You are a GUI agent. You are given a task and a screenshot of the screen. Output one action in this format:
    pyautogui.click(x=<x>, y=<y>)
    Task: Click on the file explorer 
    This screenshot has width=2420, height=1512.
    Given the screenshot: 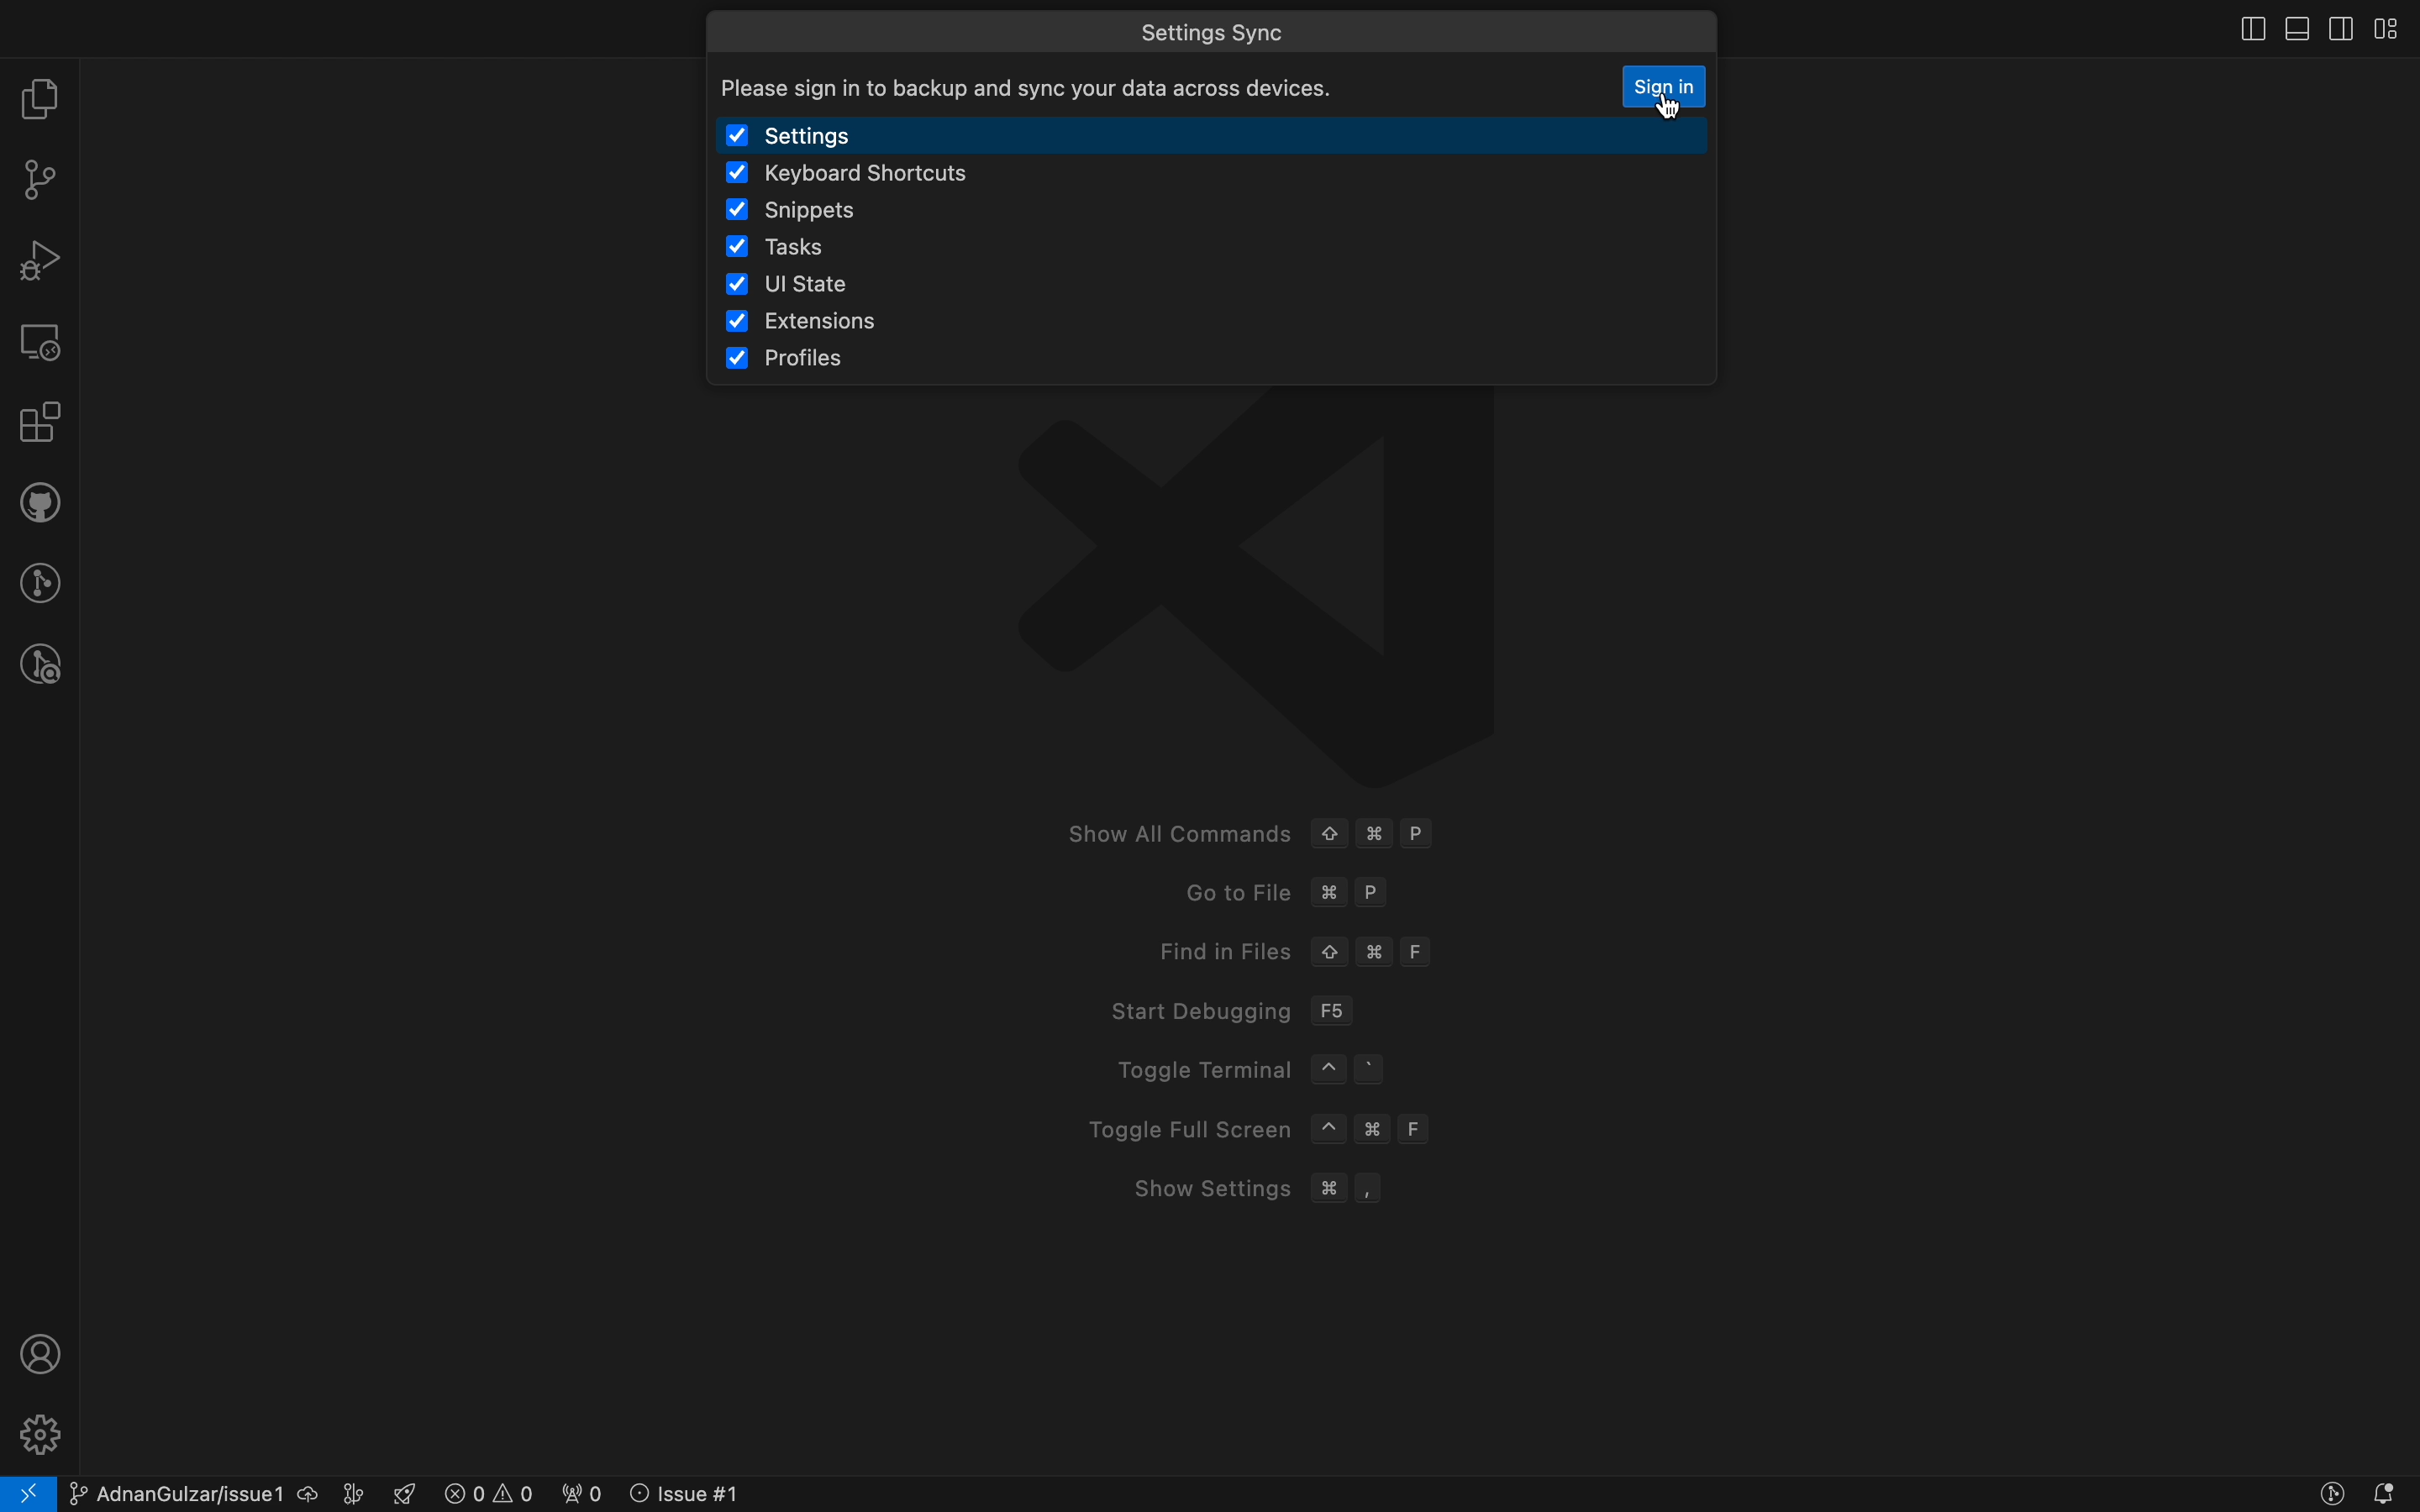 What is the action you would take?
    pyautogui.click(x=40, y=97)
    